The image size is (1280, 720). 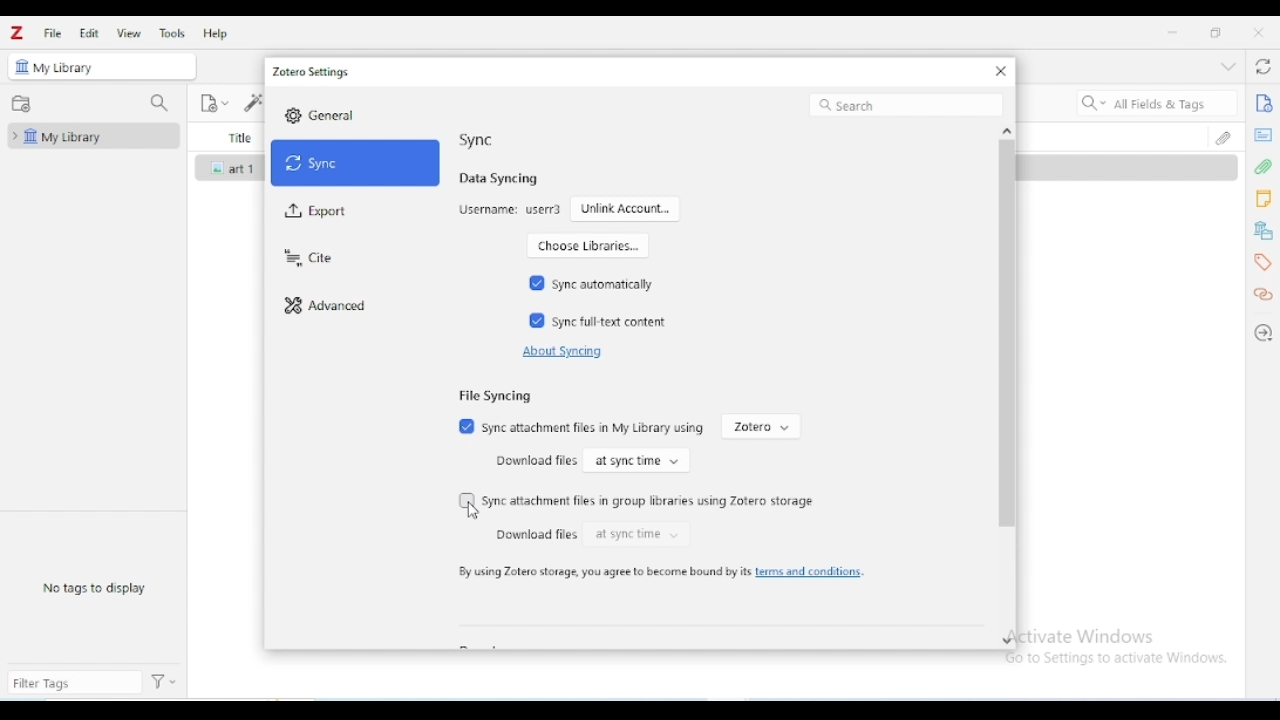 I want to click on icon, so click(x=219, y=168).